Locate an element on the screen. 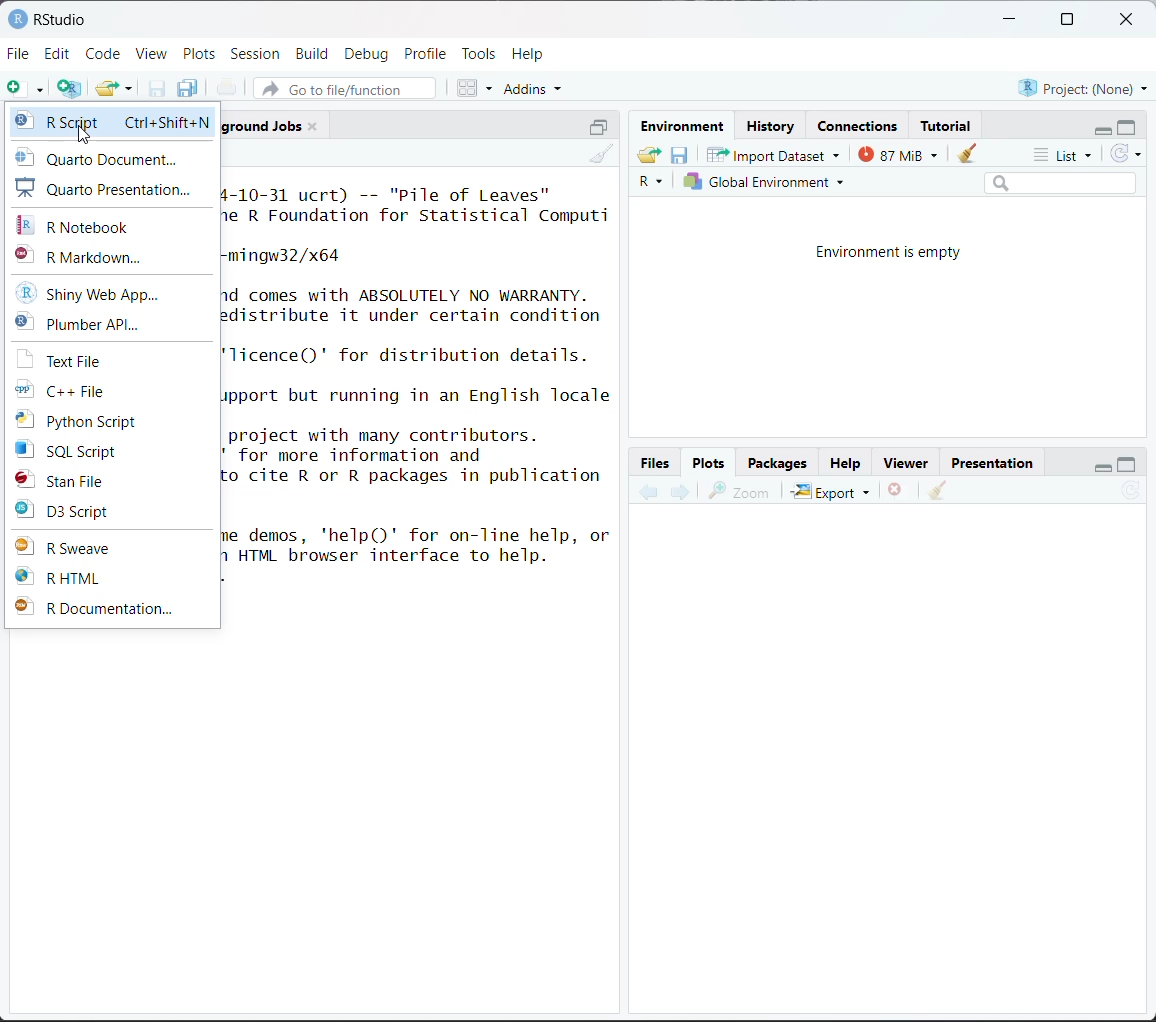 This screenshot has height=1022, width=1156. go to file/function is located at coordinates (343, 90).